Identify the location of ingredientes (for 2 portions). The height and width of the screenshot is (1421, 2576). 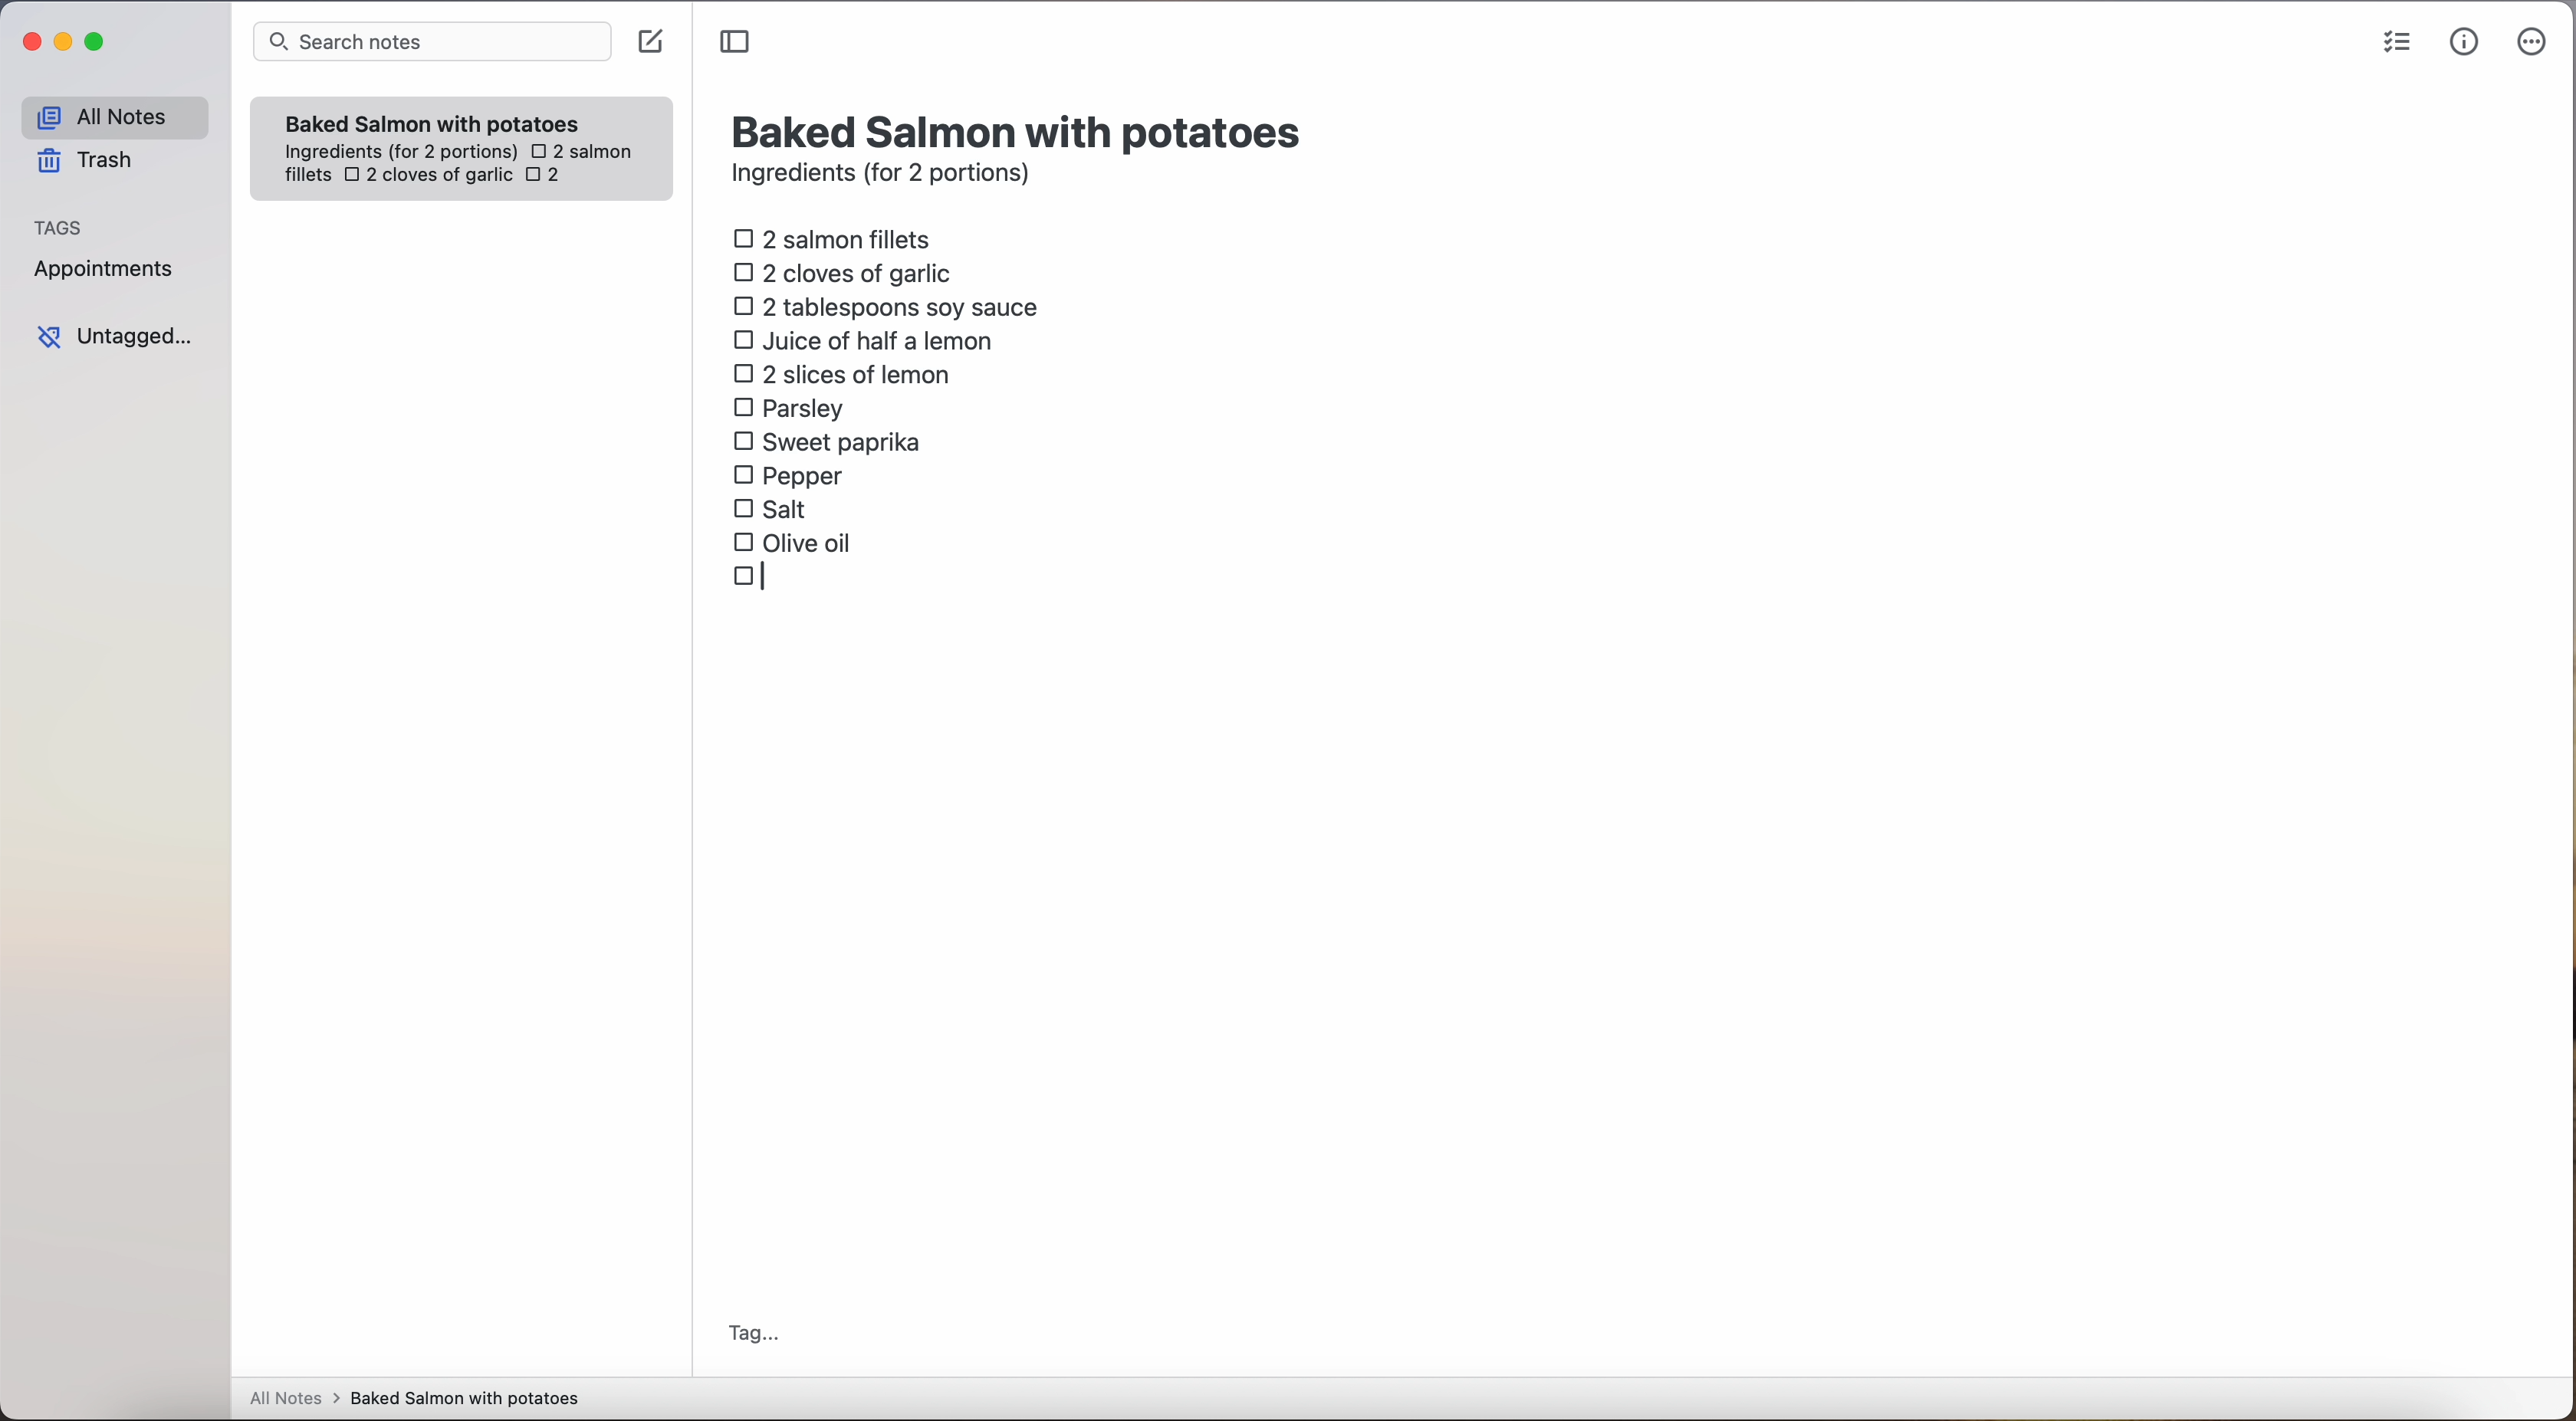
(398, 153).